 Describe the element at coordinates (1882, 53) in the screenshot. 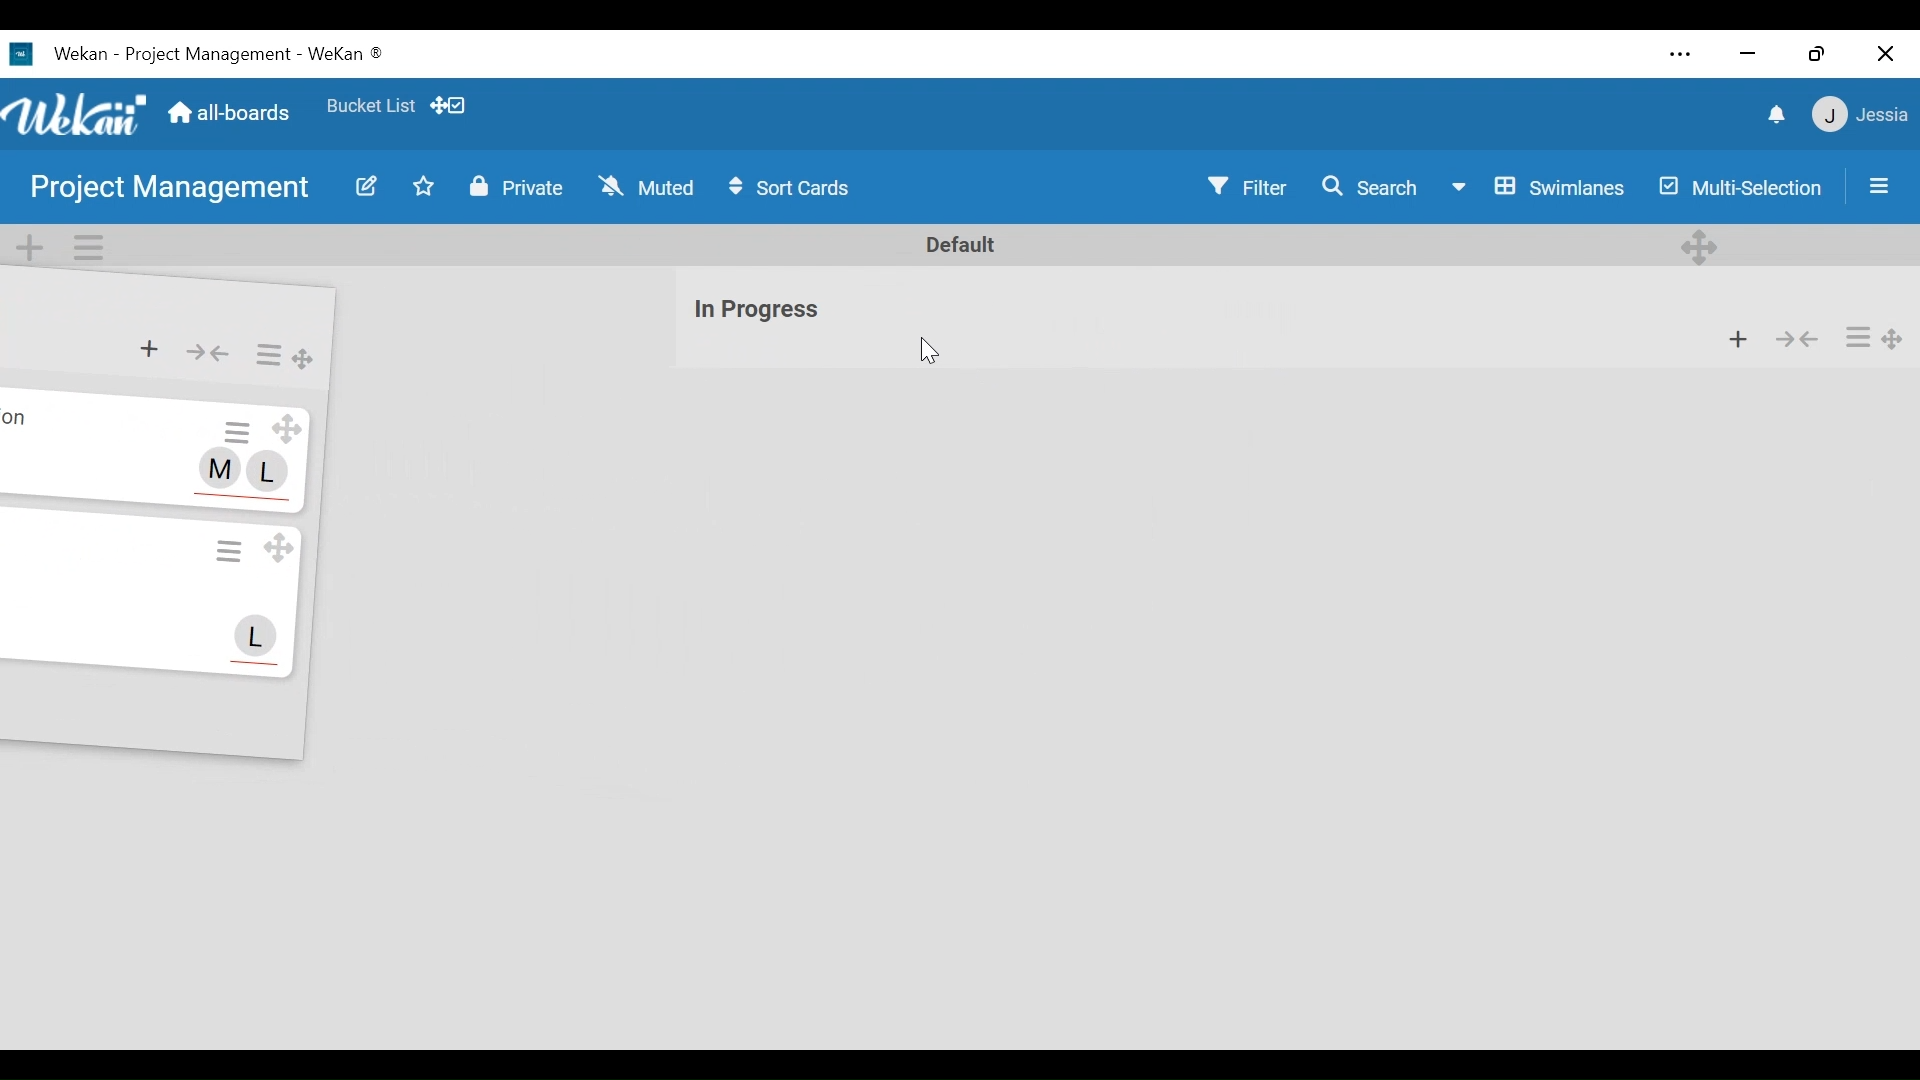

I see `close` at that location.